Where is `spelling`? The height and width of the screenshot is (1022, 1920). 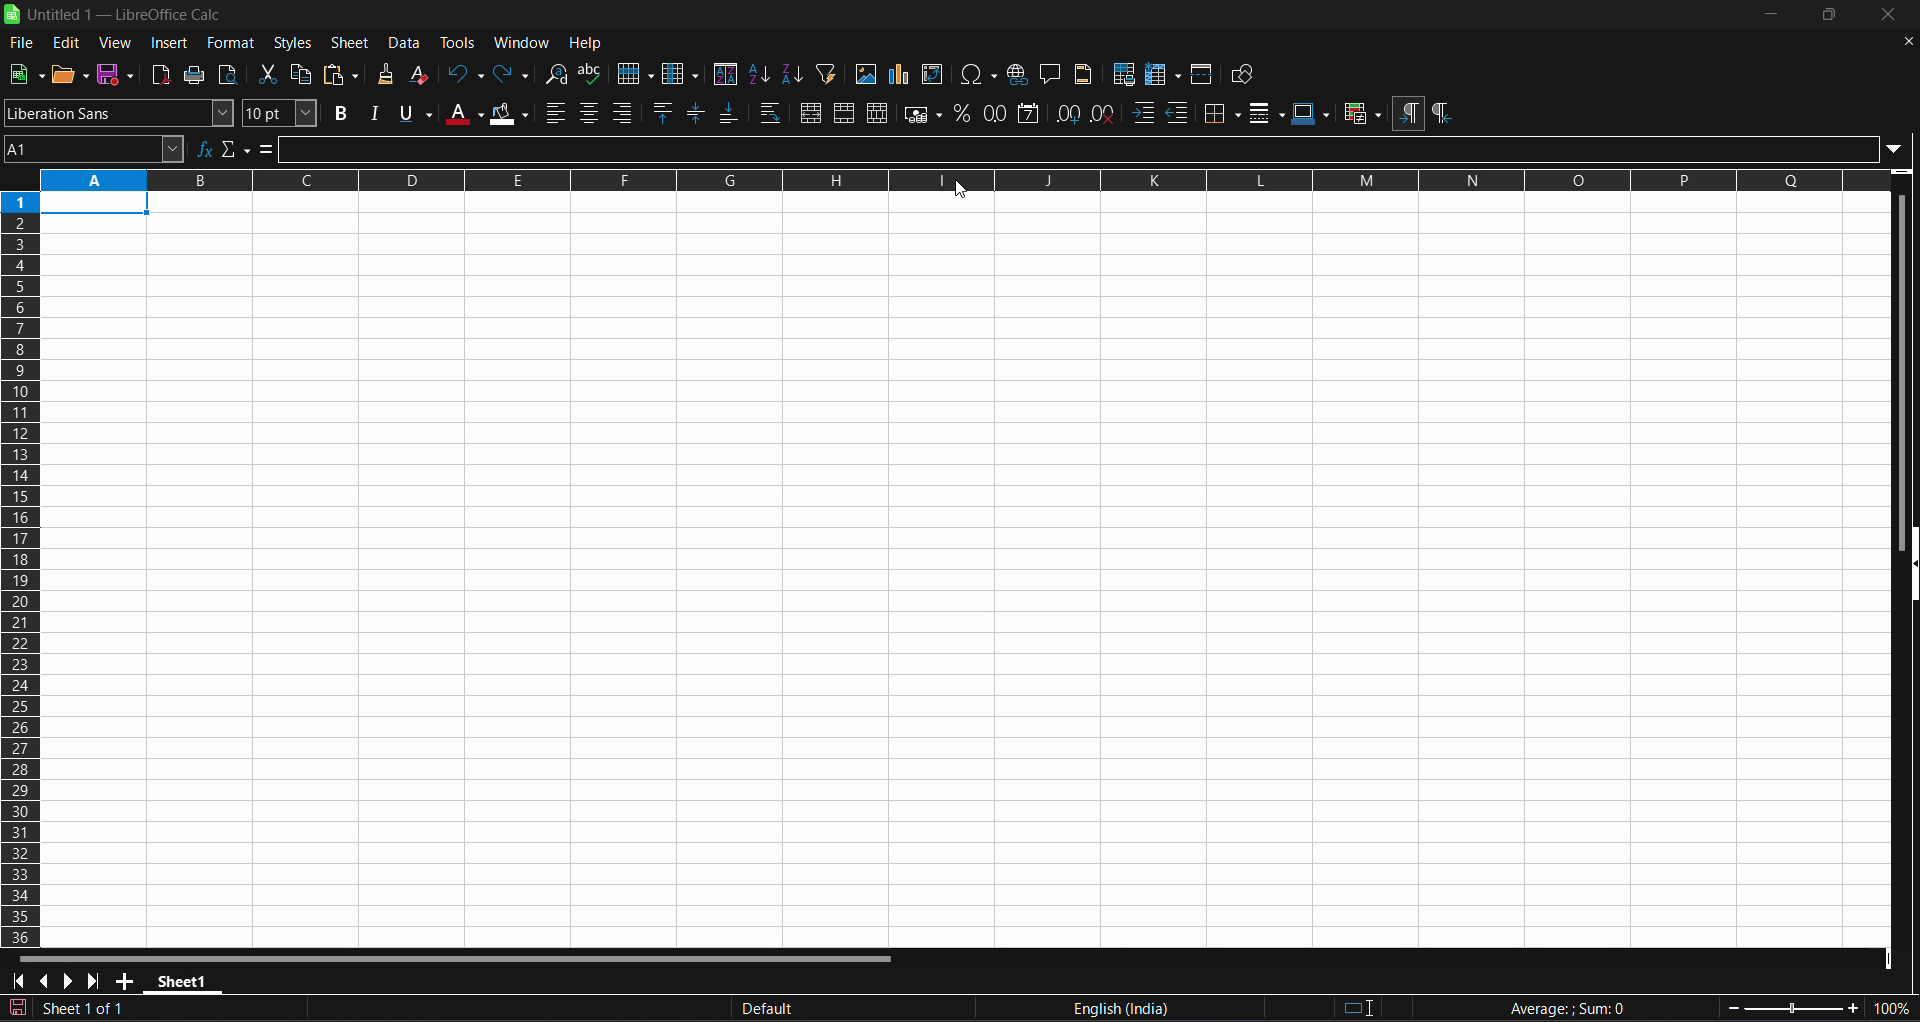 spelling is located at coordinates (594, 73).